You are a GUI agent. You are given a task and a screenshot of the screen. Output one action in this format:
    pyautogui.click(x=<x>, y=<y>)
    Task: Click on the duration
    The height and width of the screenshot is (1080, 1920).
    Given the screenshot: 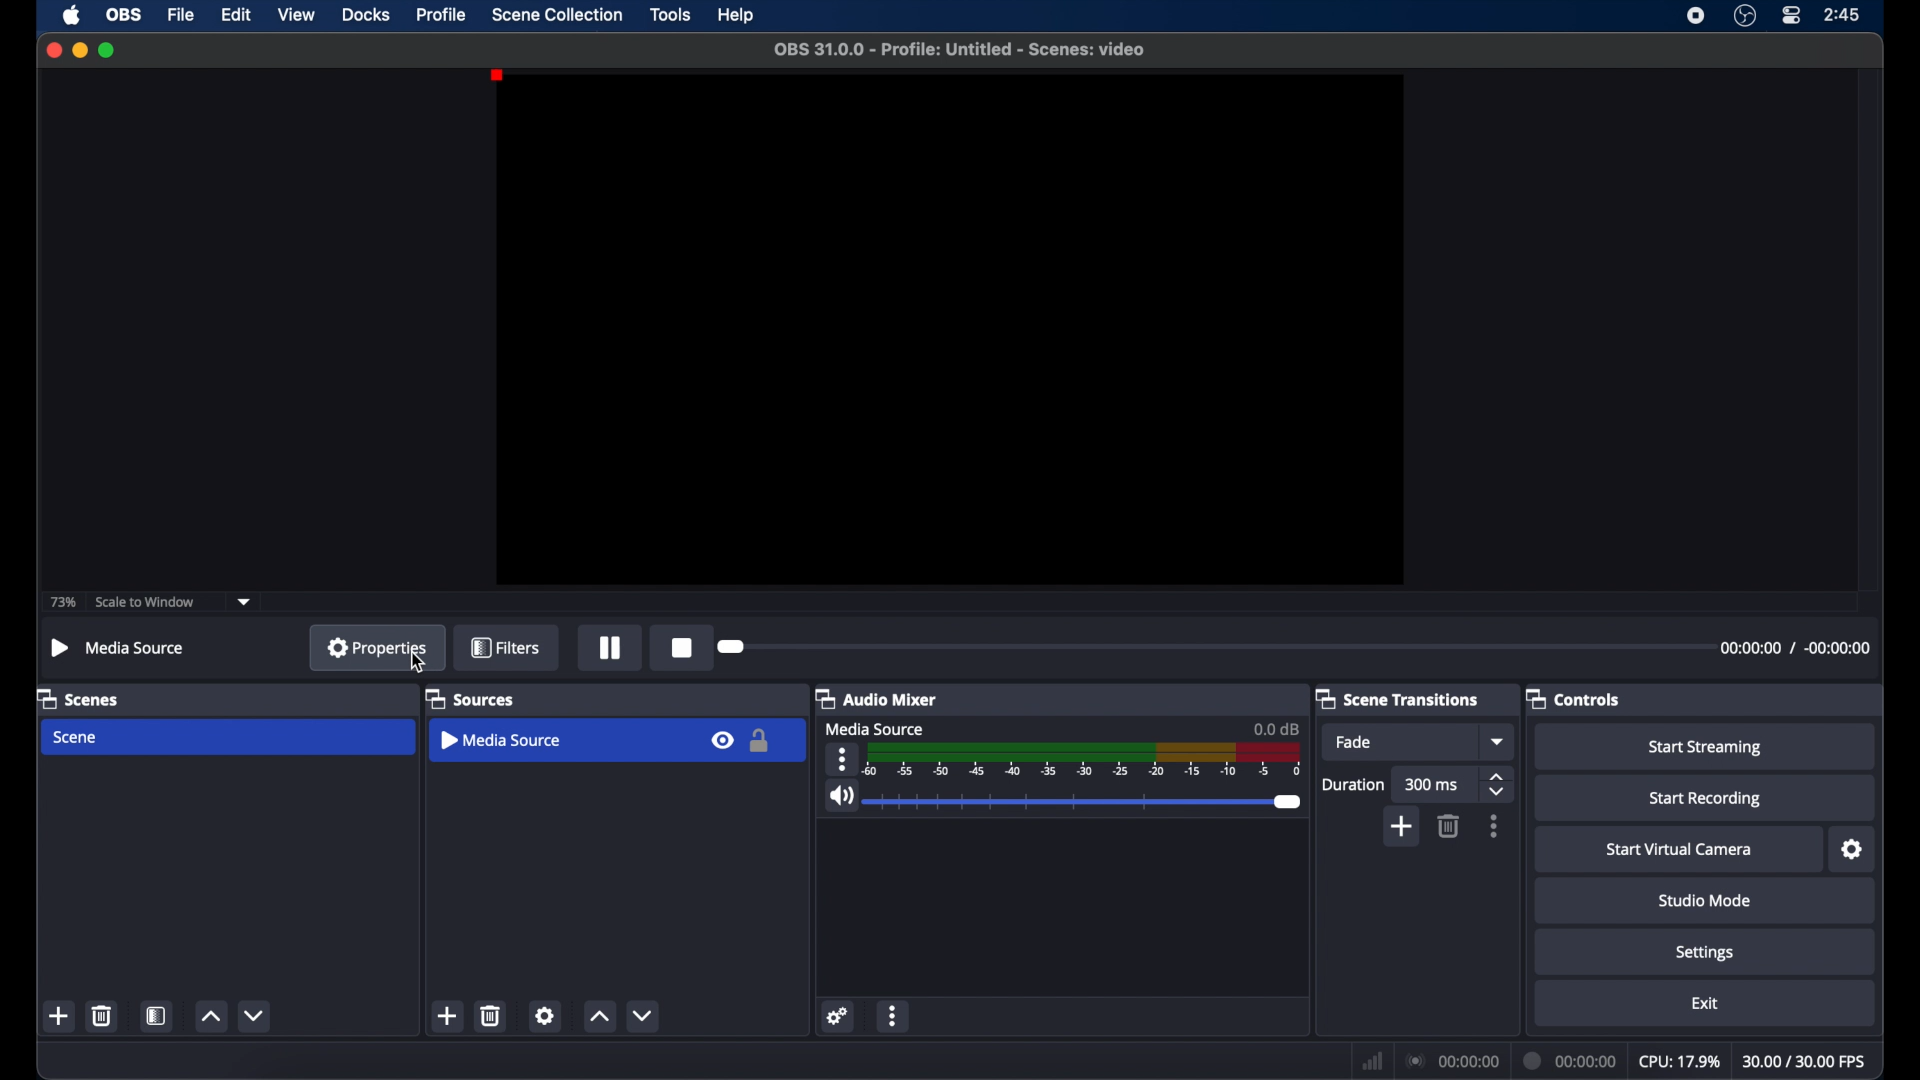 What is the action you would take?
    pyautogui.click(x=1354, y=786)
    